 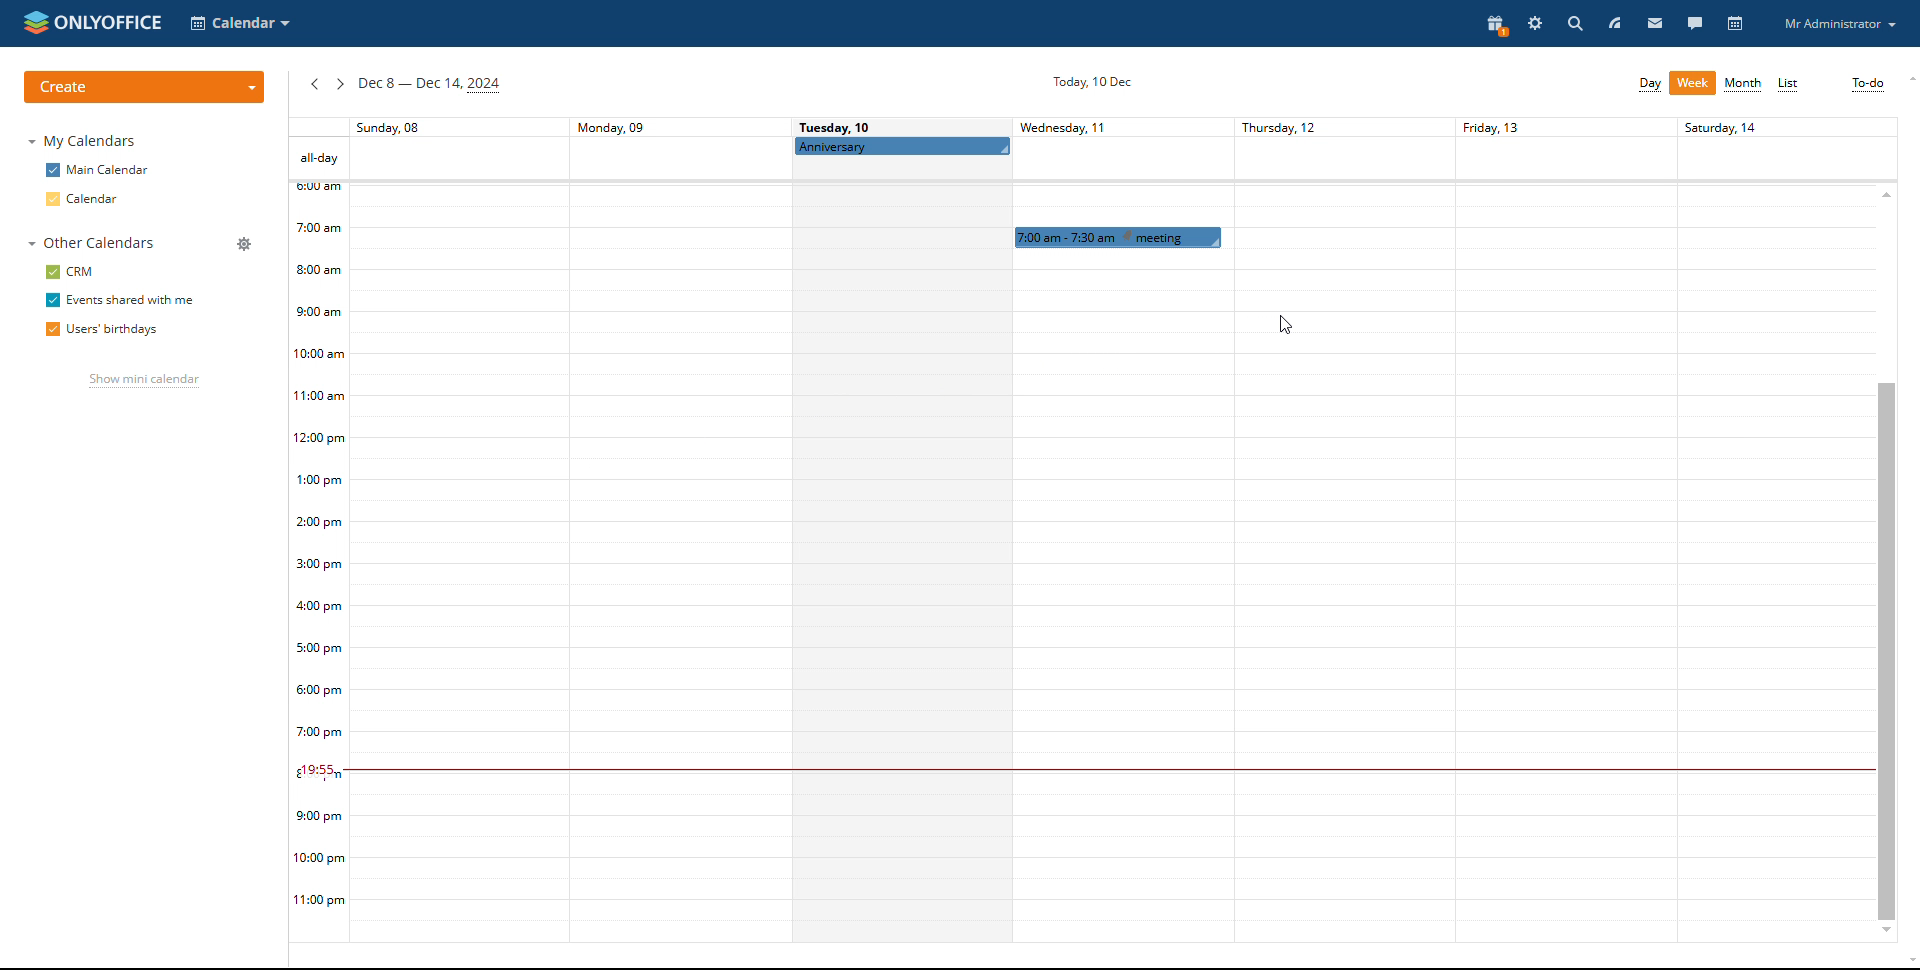 What do you see at coordinates (245, 244) in the screenshot?
I see `manage` at bounding box center [245, 244].